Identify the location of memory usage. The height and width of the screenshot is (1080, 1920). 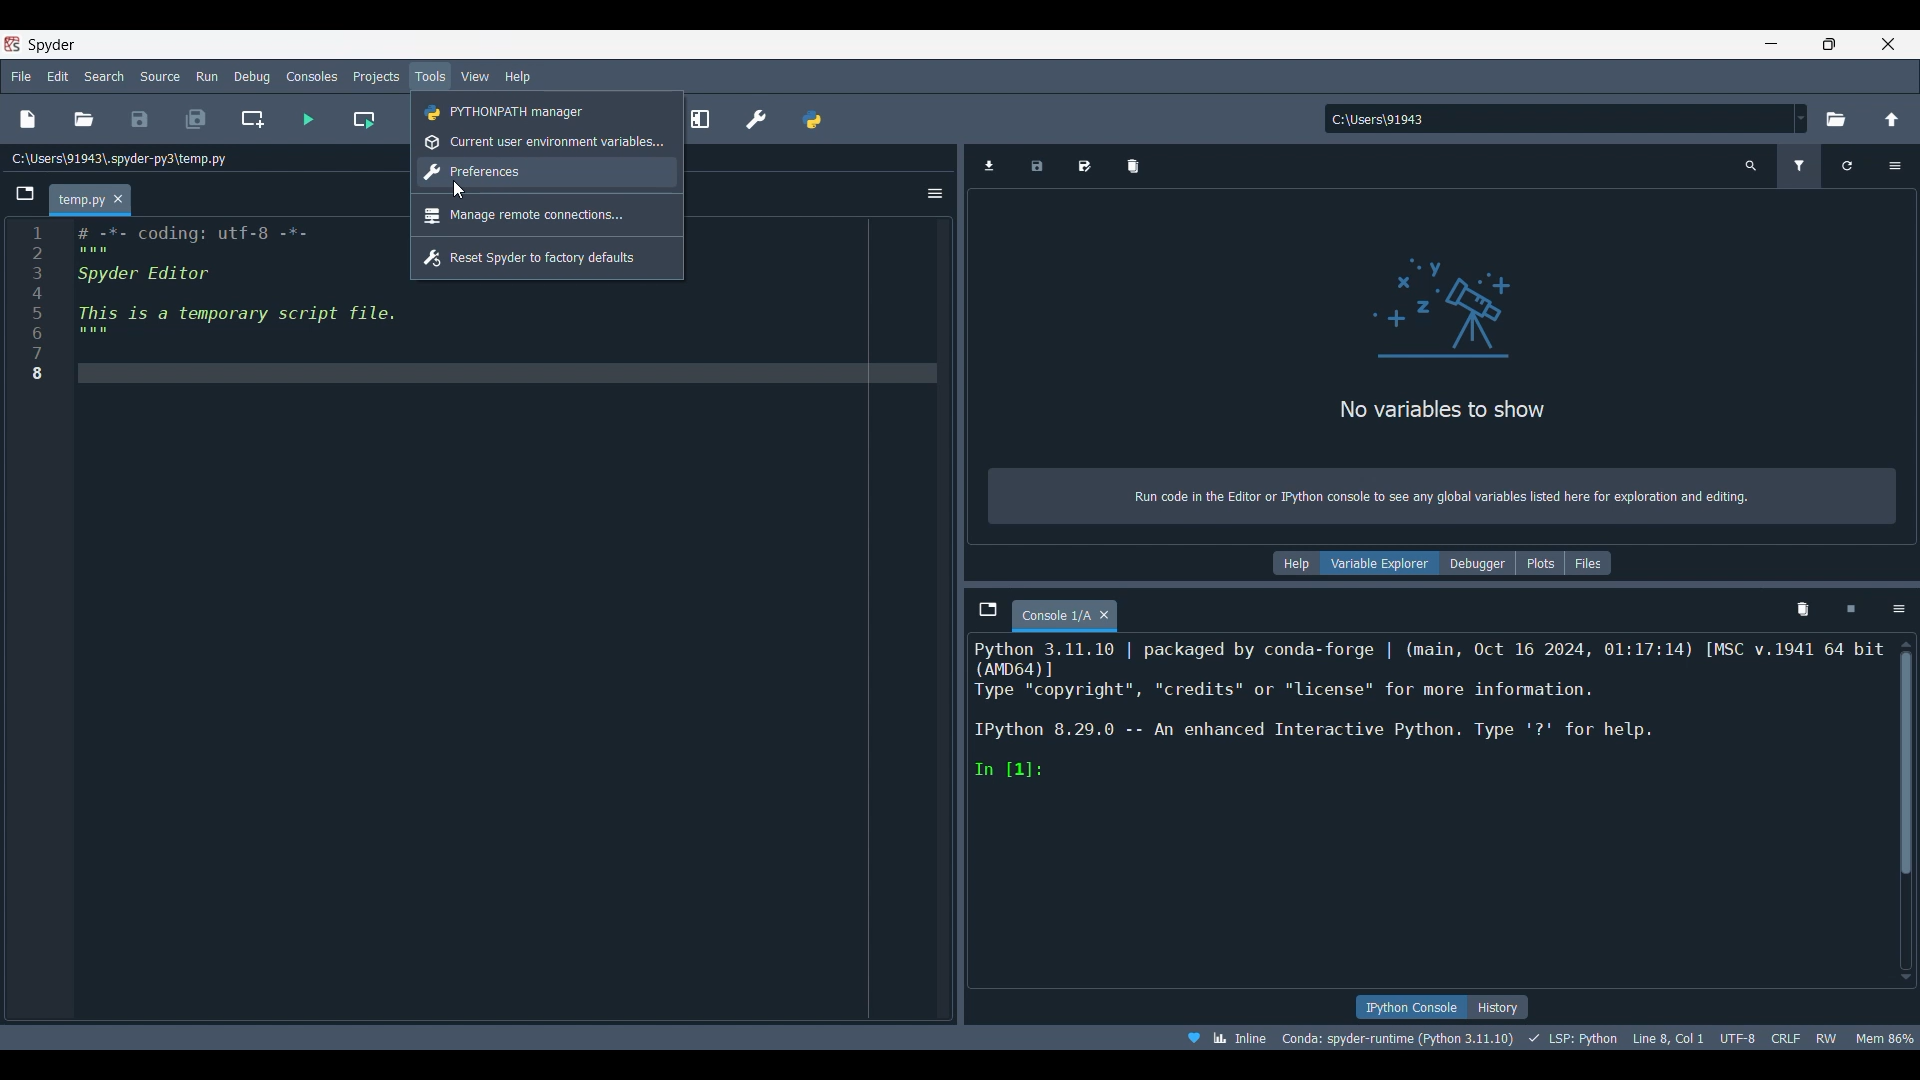
(1885, 1036).